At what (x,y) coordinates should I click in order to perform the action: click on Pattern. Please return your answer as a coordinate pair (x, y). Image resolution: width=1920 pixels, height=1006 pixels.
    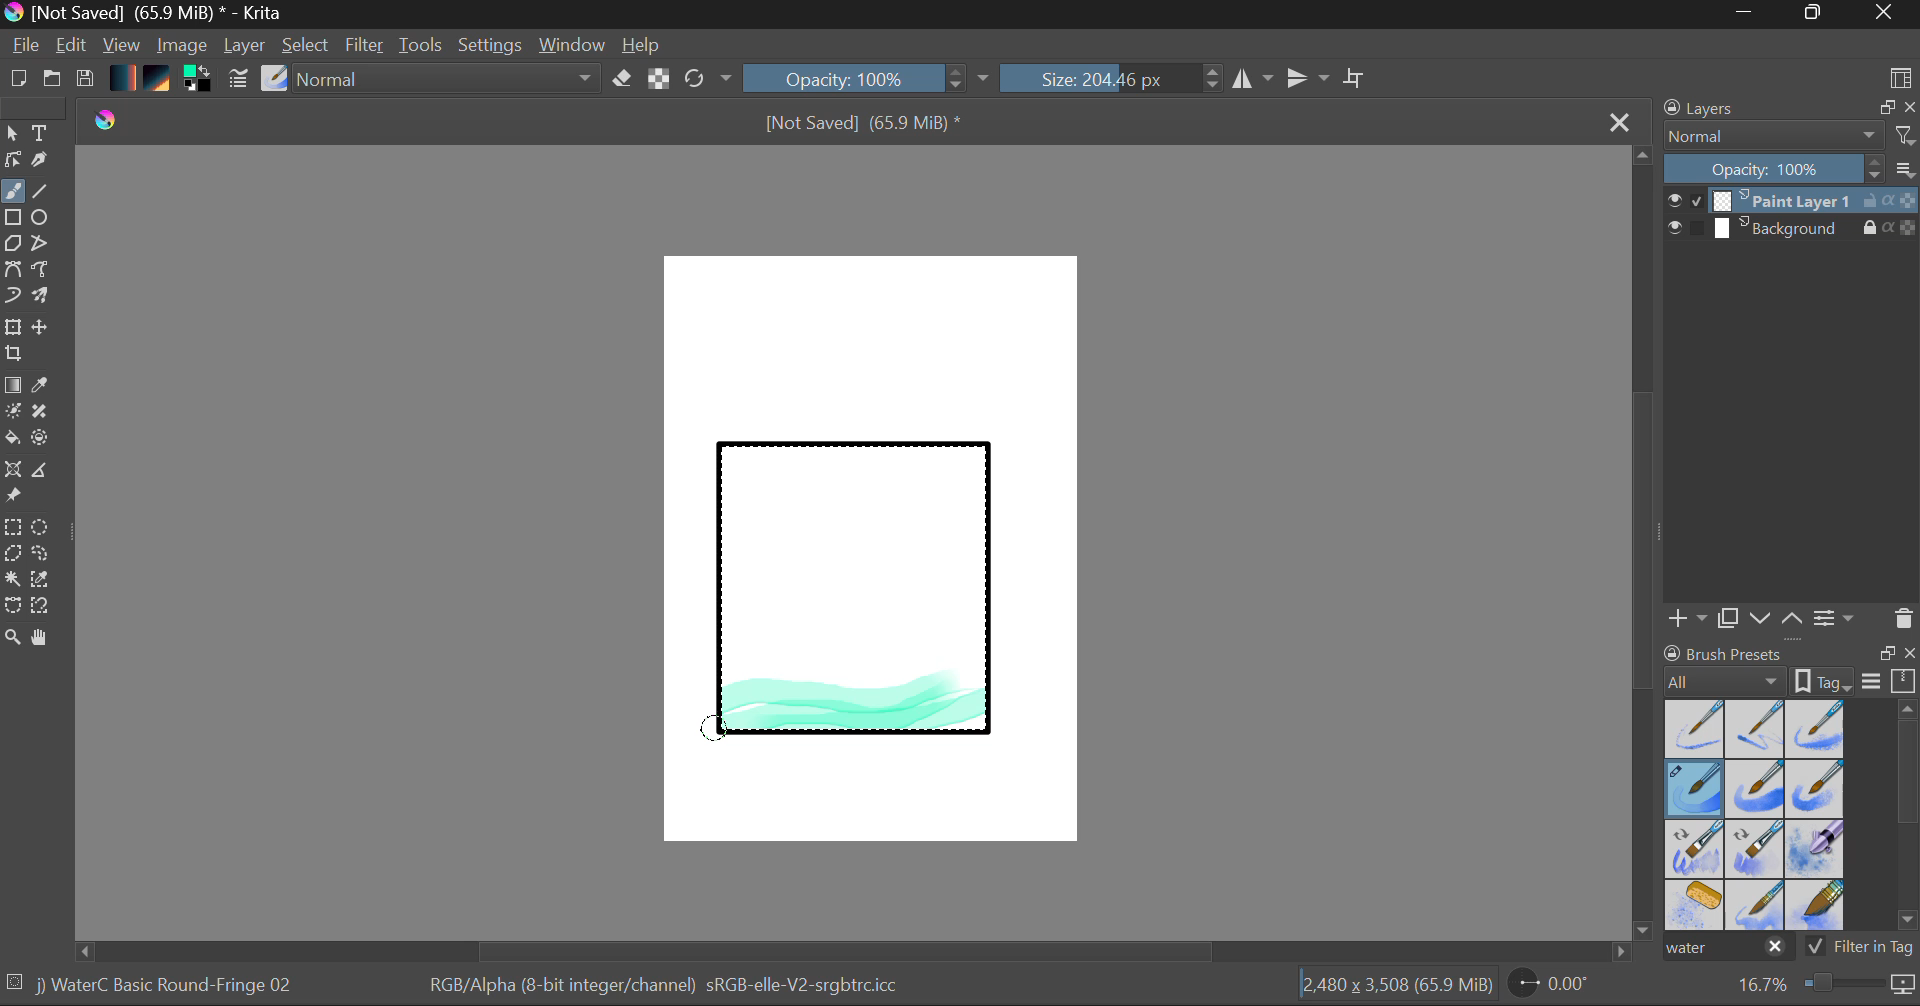
    Looking at the image, I should click on (160, 80).